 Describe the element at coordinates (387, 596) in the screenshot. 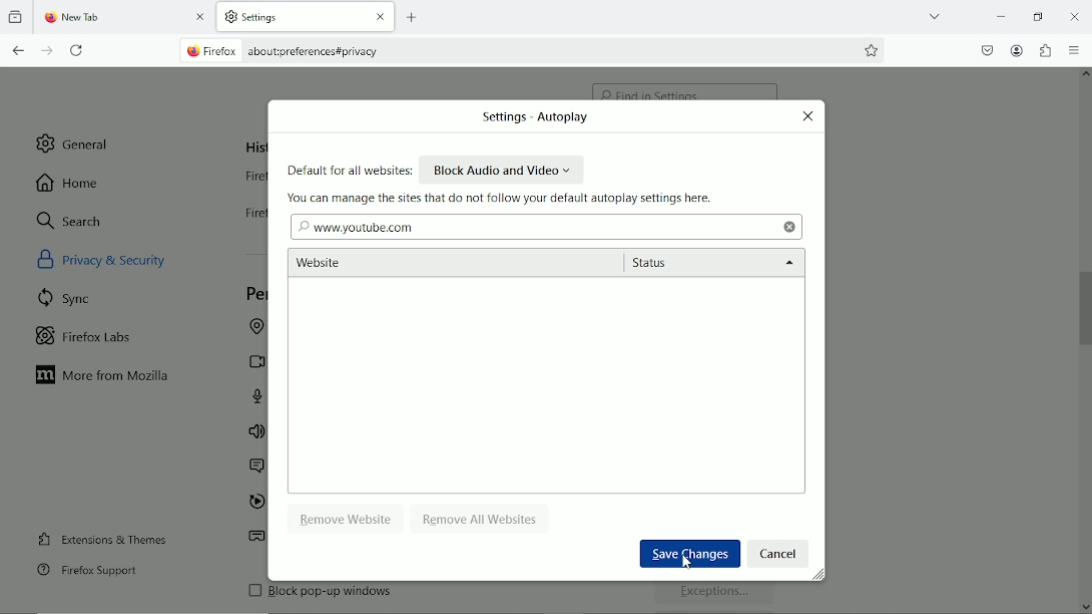

I see `block pop-up windows` at that location.